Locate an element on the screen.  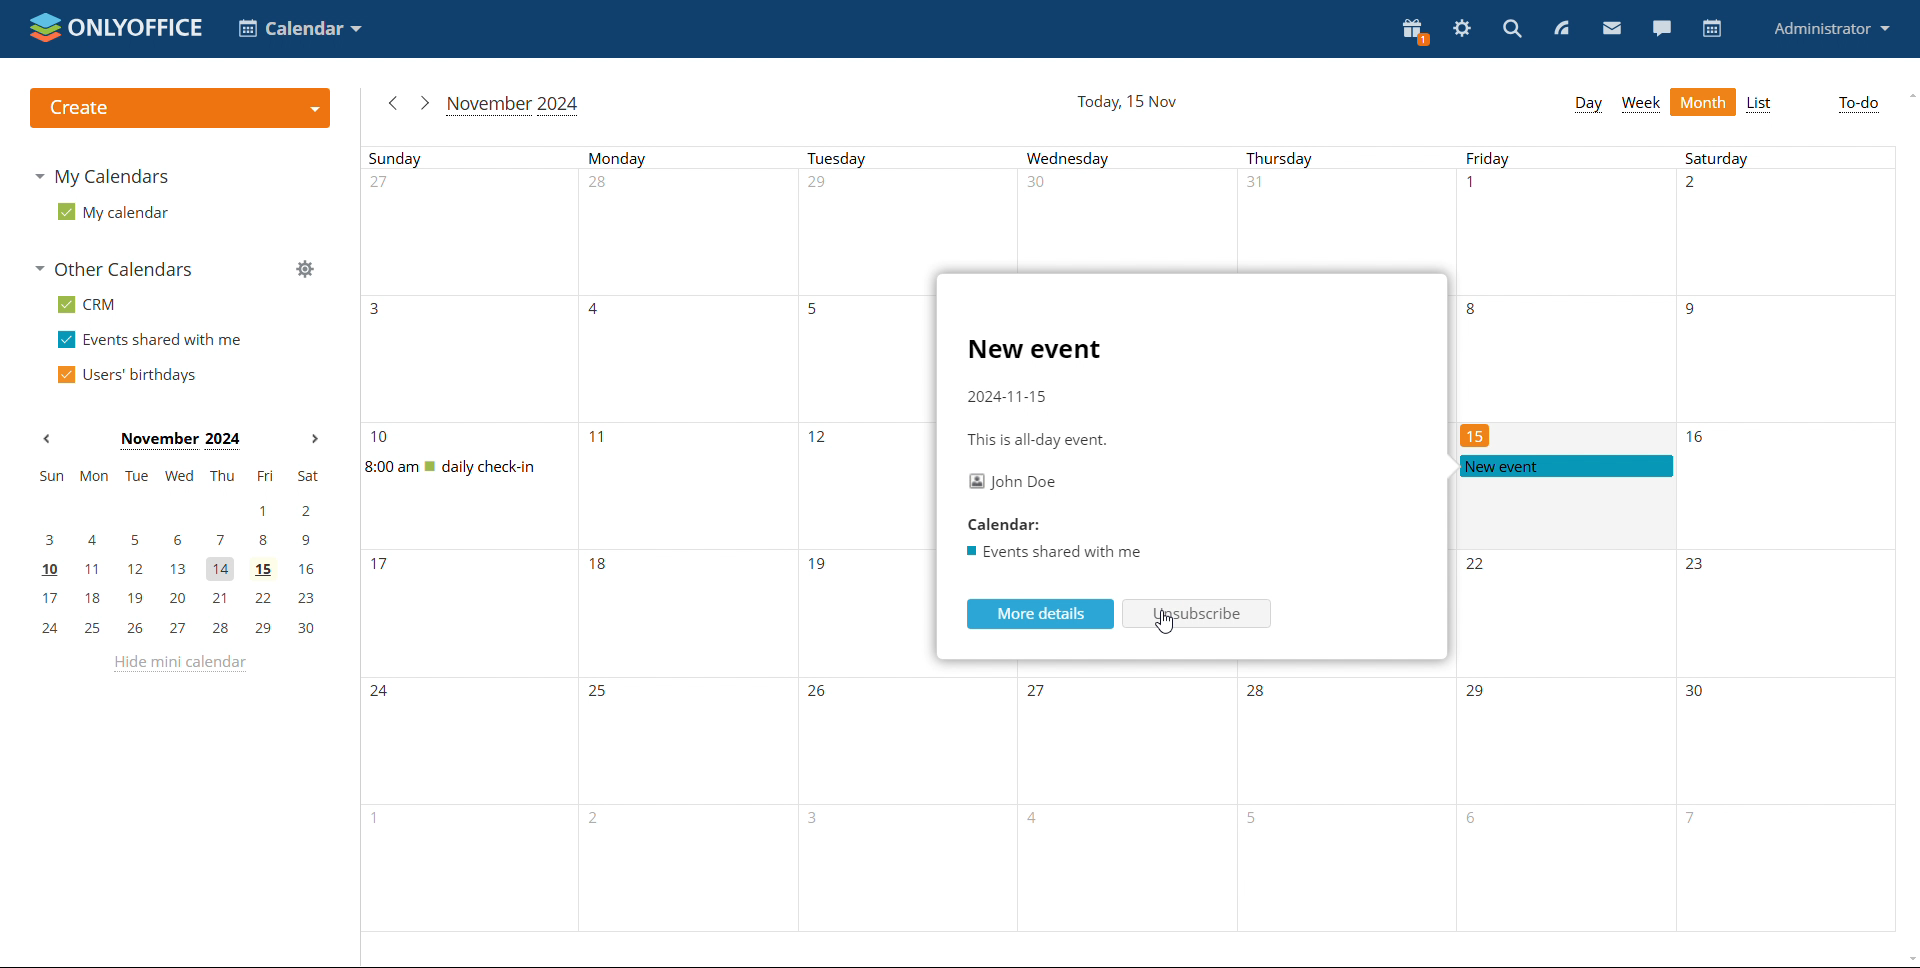
Number is located at coordinates (1470, 311).